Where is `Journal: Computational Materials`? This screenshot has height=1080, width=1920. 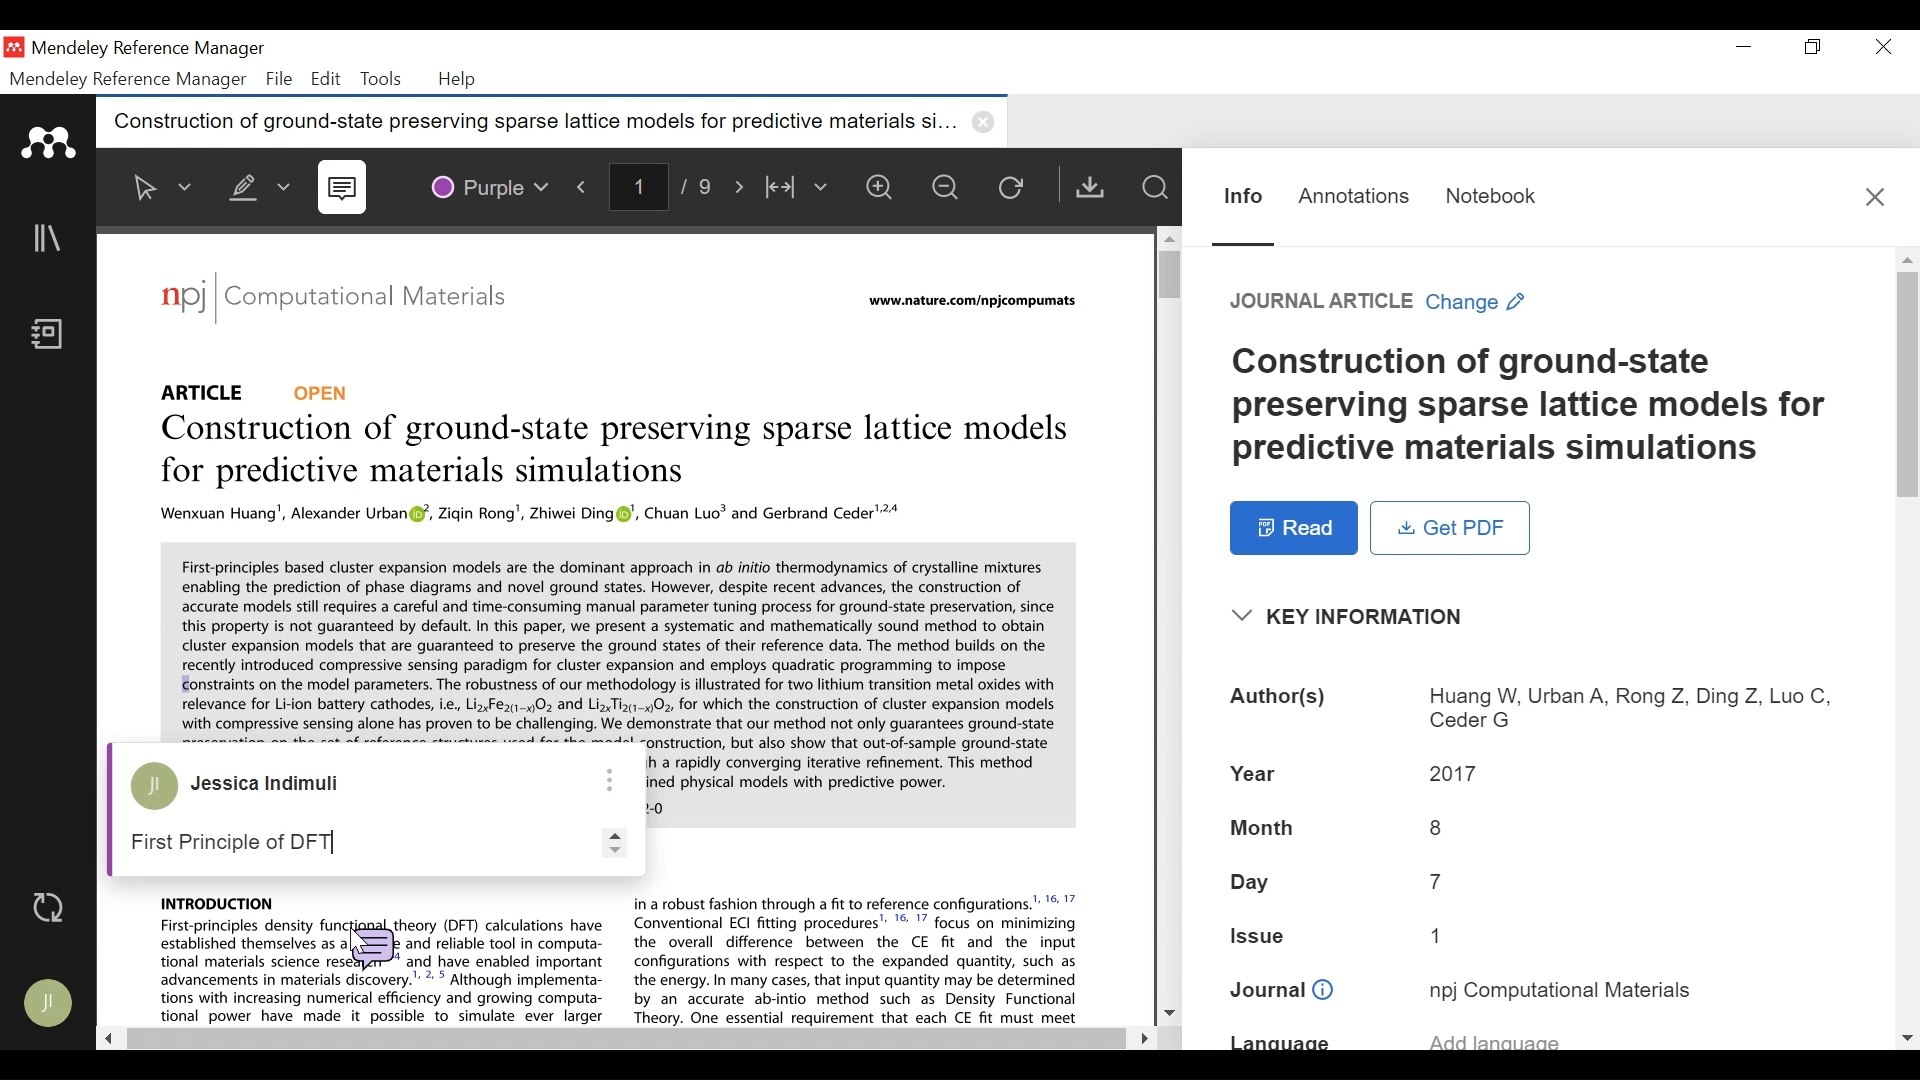
Journal: Computational Materials is located at coordinates (335, 300).